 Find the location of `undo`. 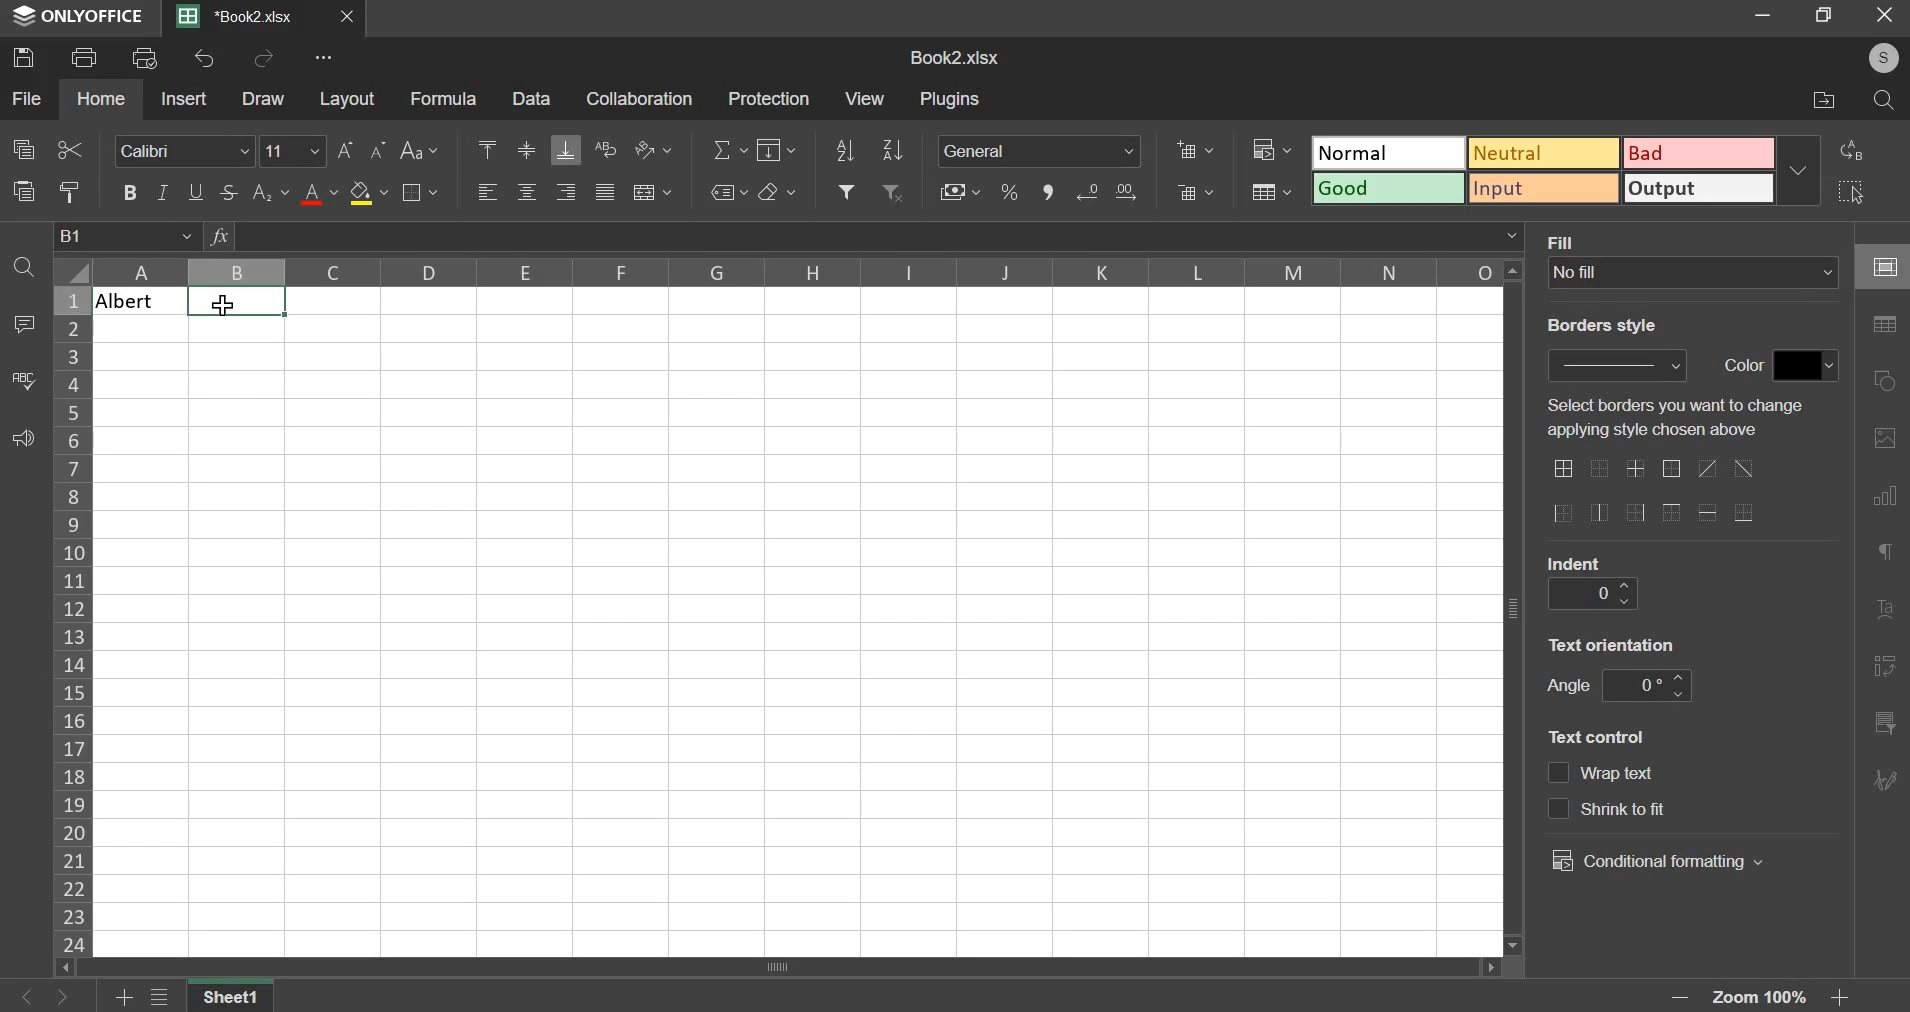

undo is located at coordinates (207, 58).